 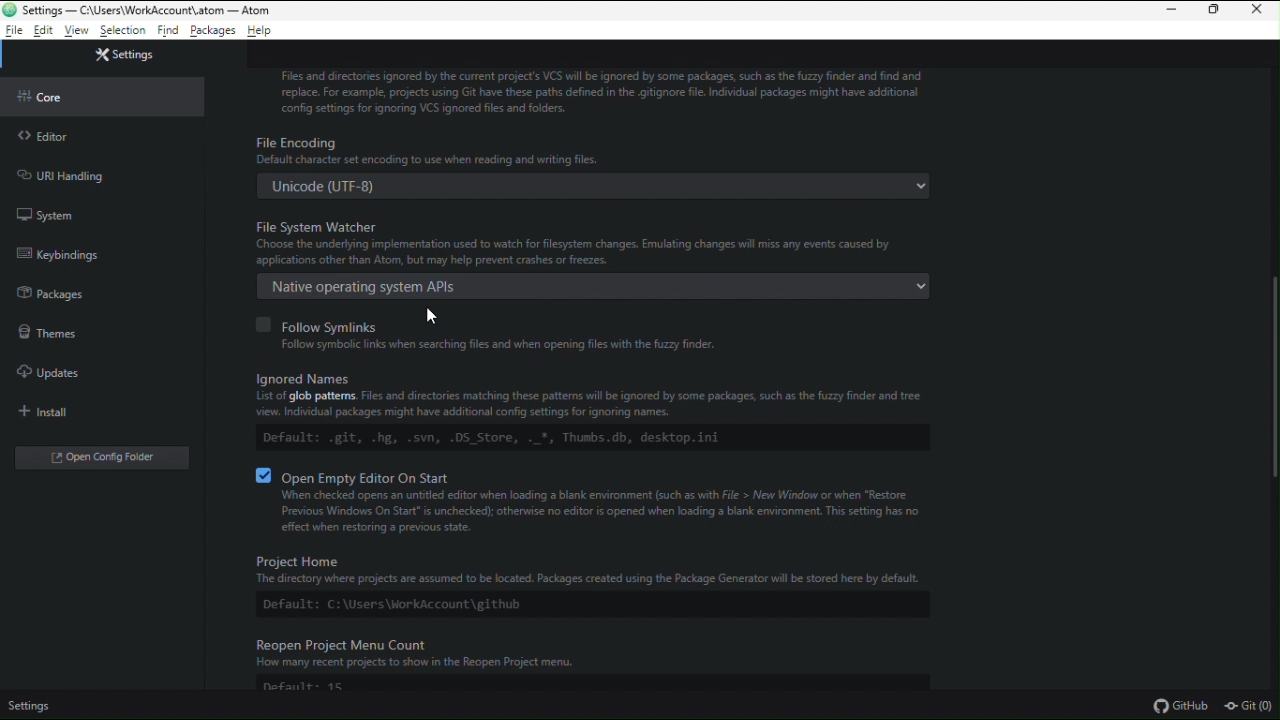 I want to click on git, so click(x=1250, y=707).